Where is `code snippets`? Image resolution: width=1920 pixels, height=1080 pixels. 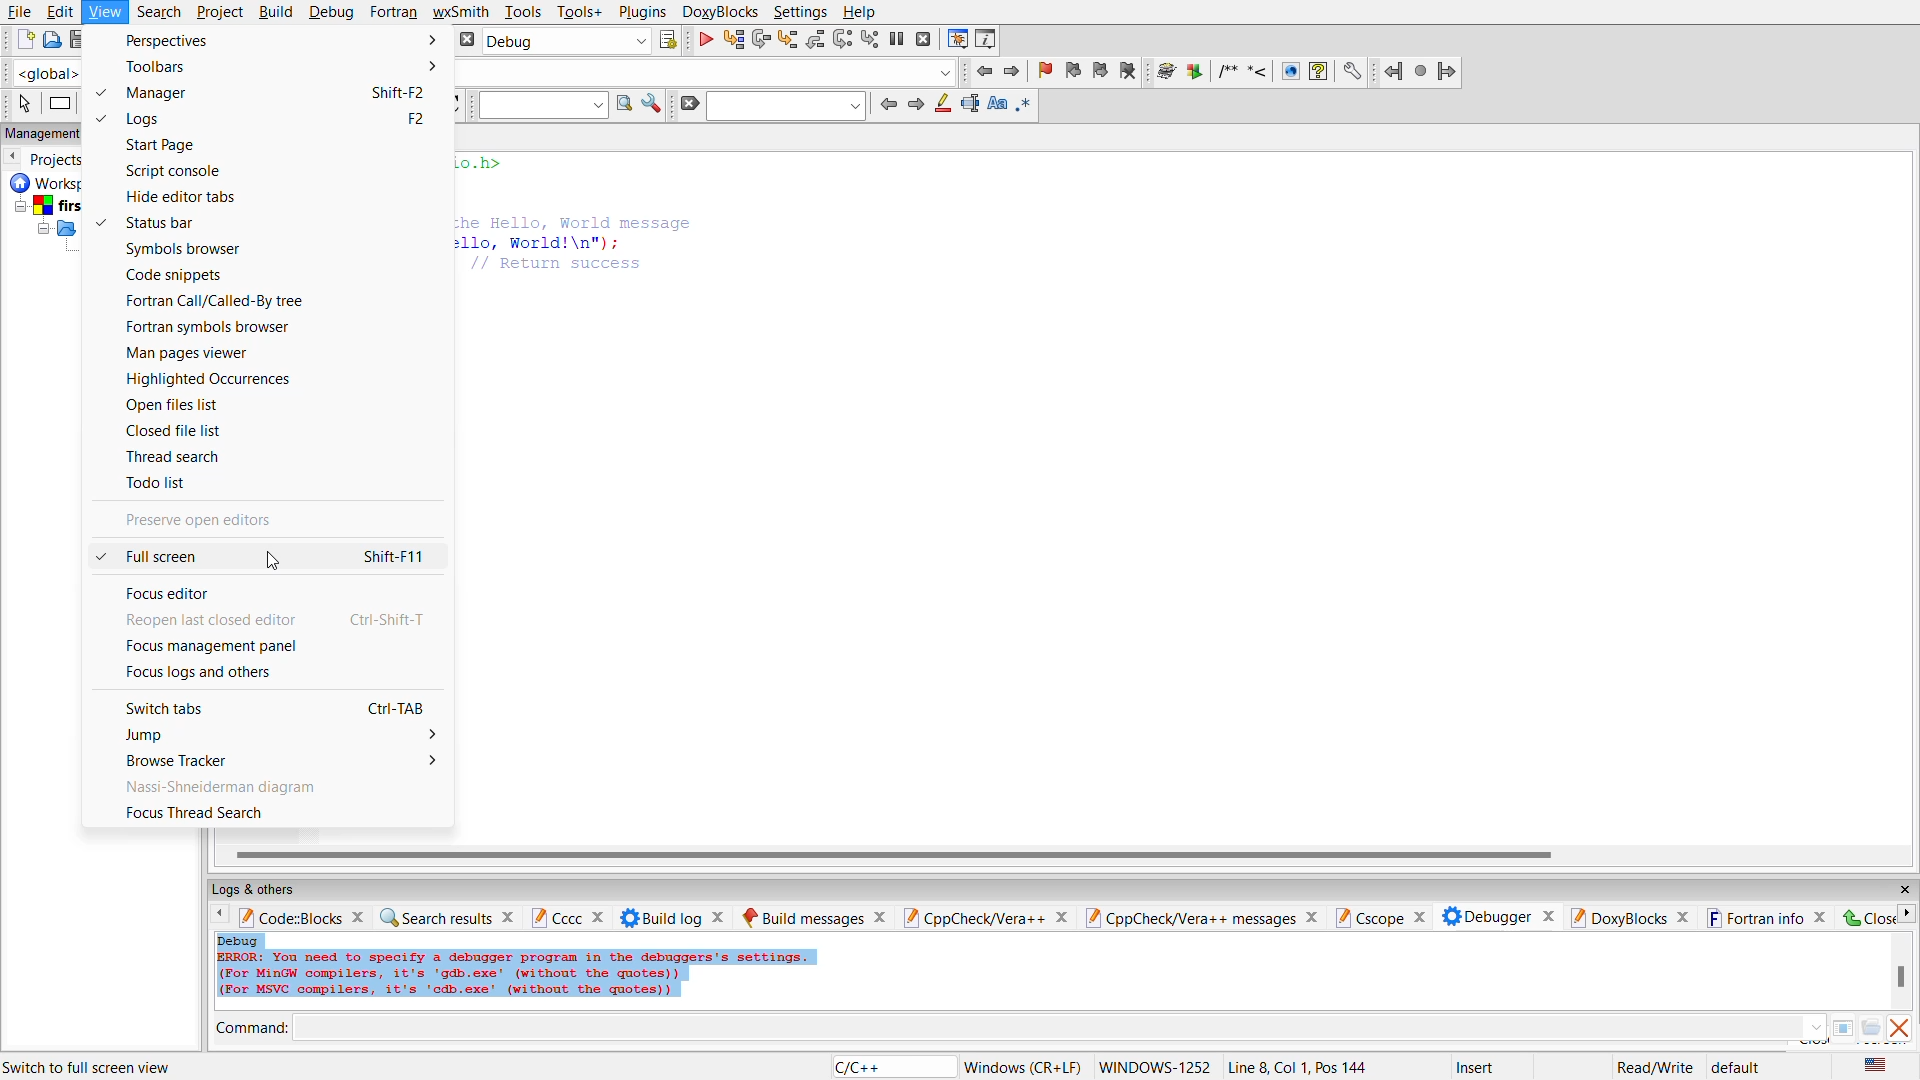
code snippets is located at coordinates (187, 274).